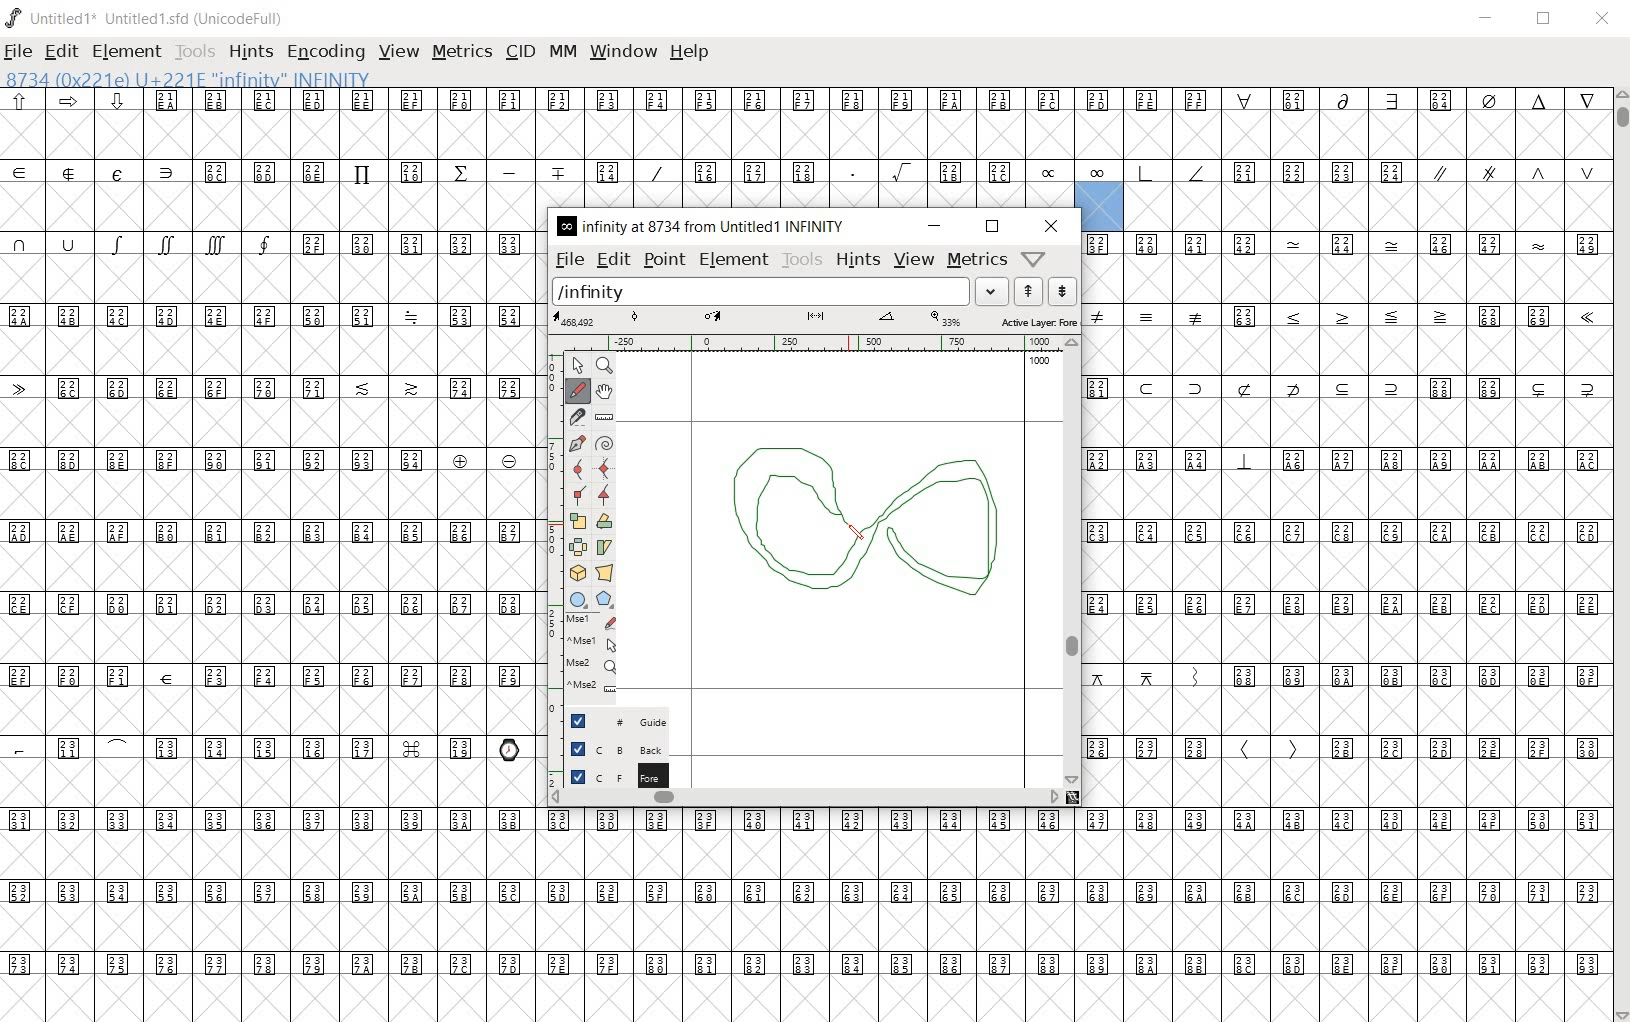 Image resolution: width=1630 pixels, height=1022 pixels. Describe the element at coordinates (568, 259) in the screenshot. I see `file` at that location.